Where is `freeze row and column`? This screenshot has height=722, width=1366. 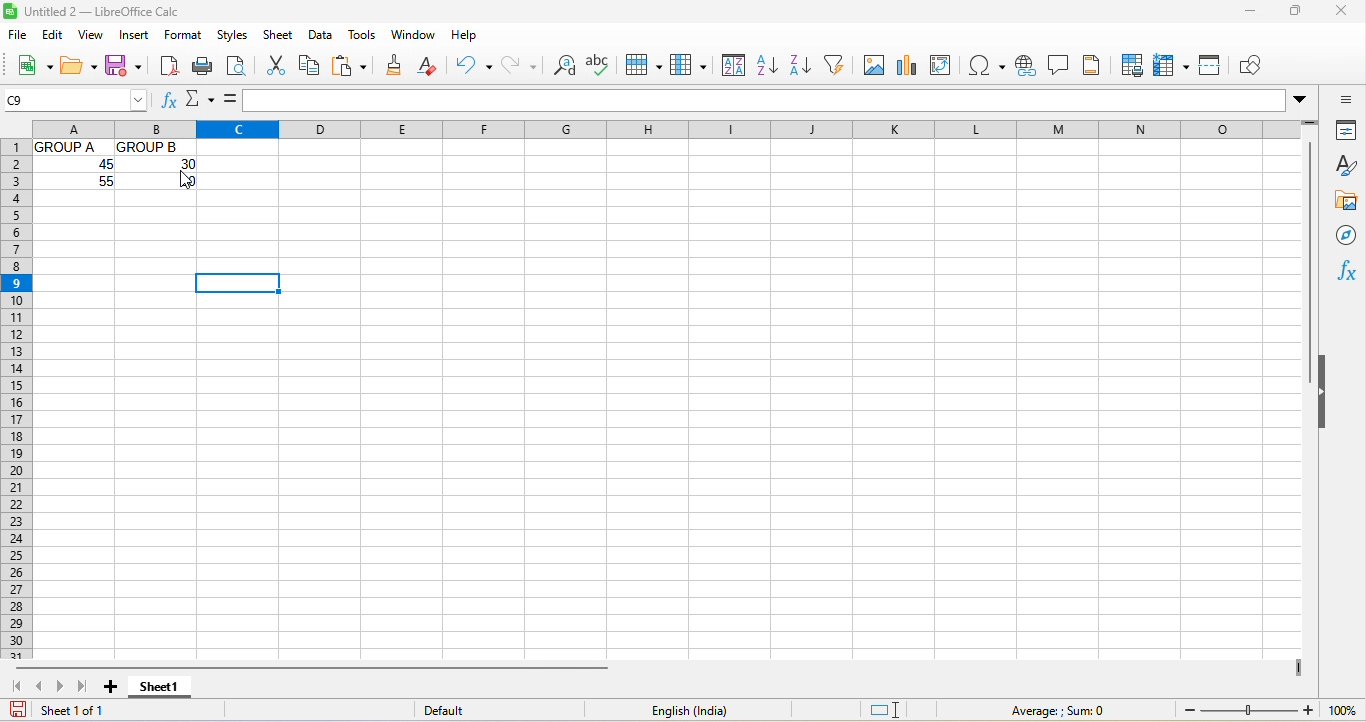
freeze row and column is located at coordinates (1171, 67).